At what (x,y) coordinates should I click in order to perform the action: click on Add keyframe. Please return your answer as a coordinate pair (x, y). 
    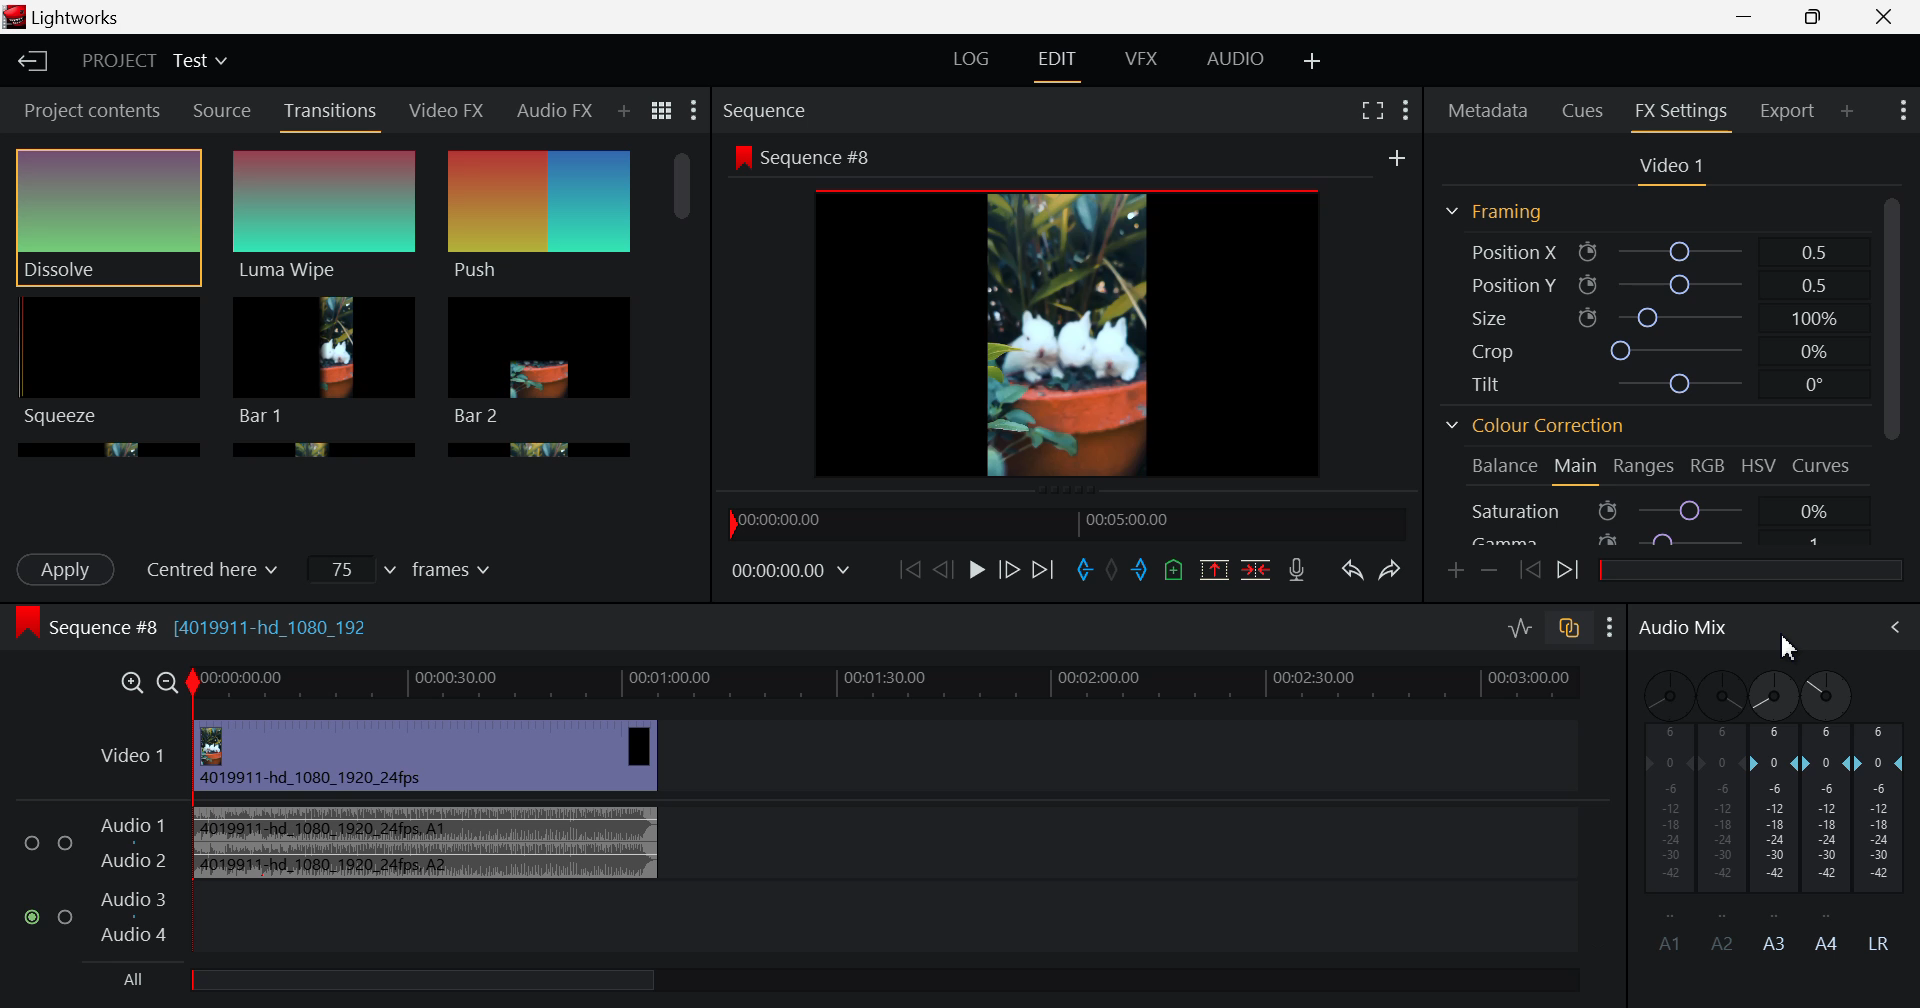
    Looking at the image, I should click on (1452, 573).